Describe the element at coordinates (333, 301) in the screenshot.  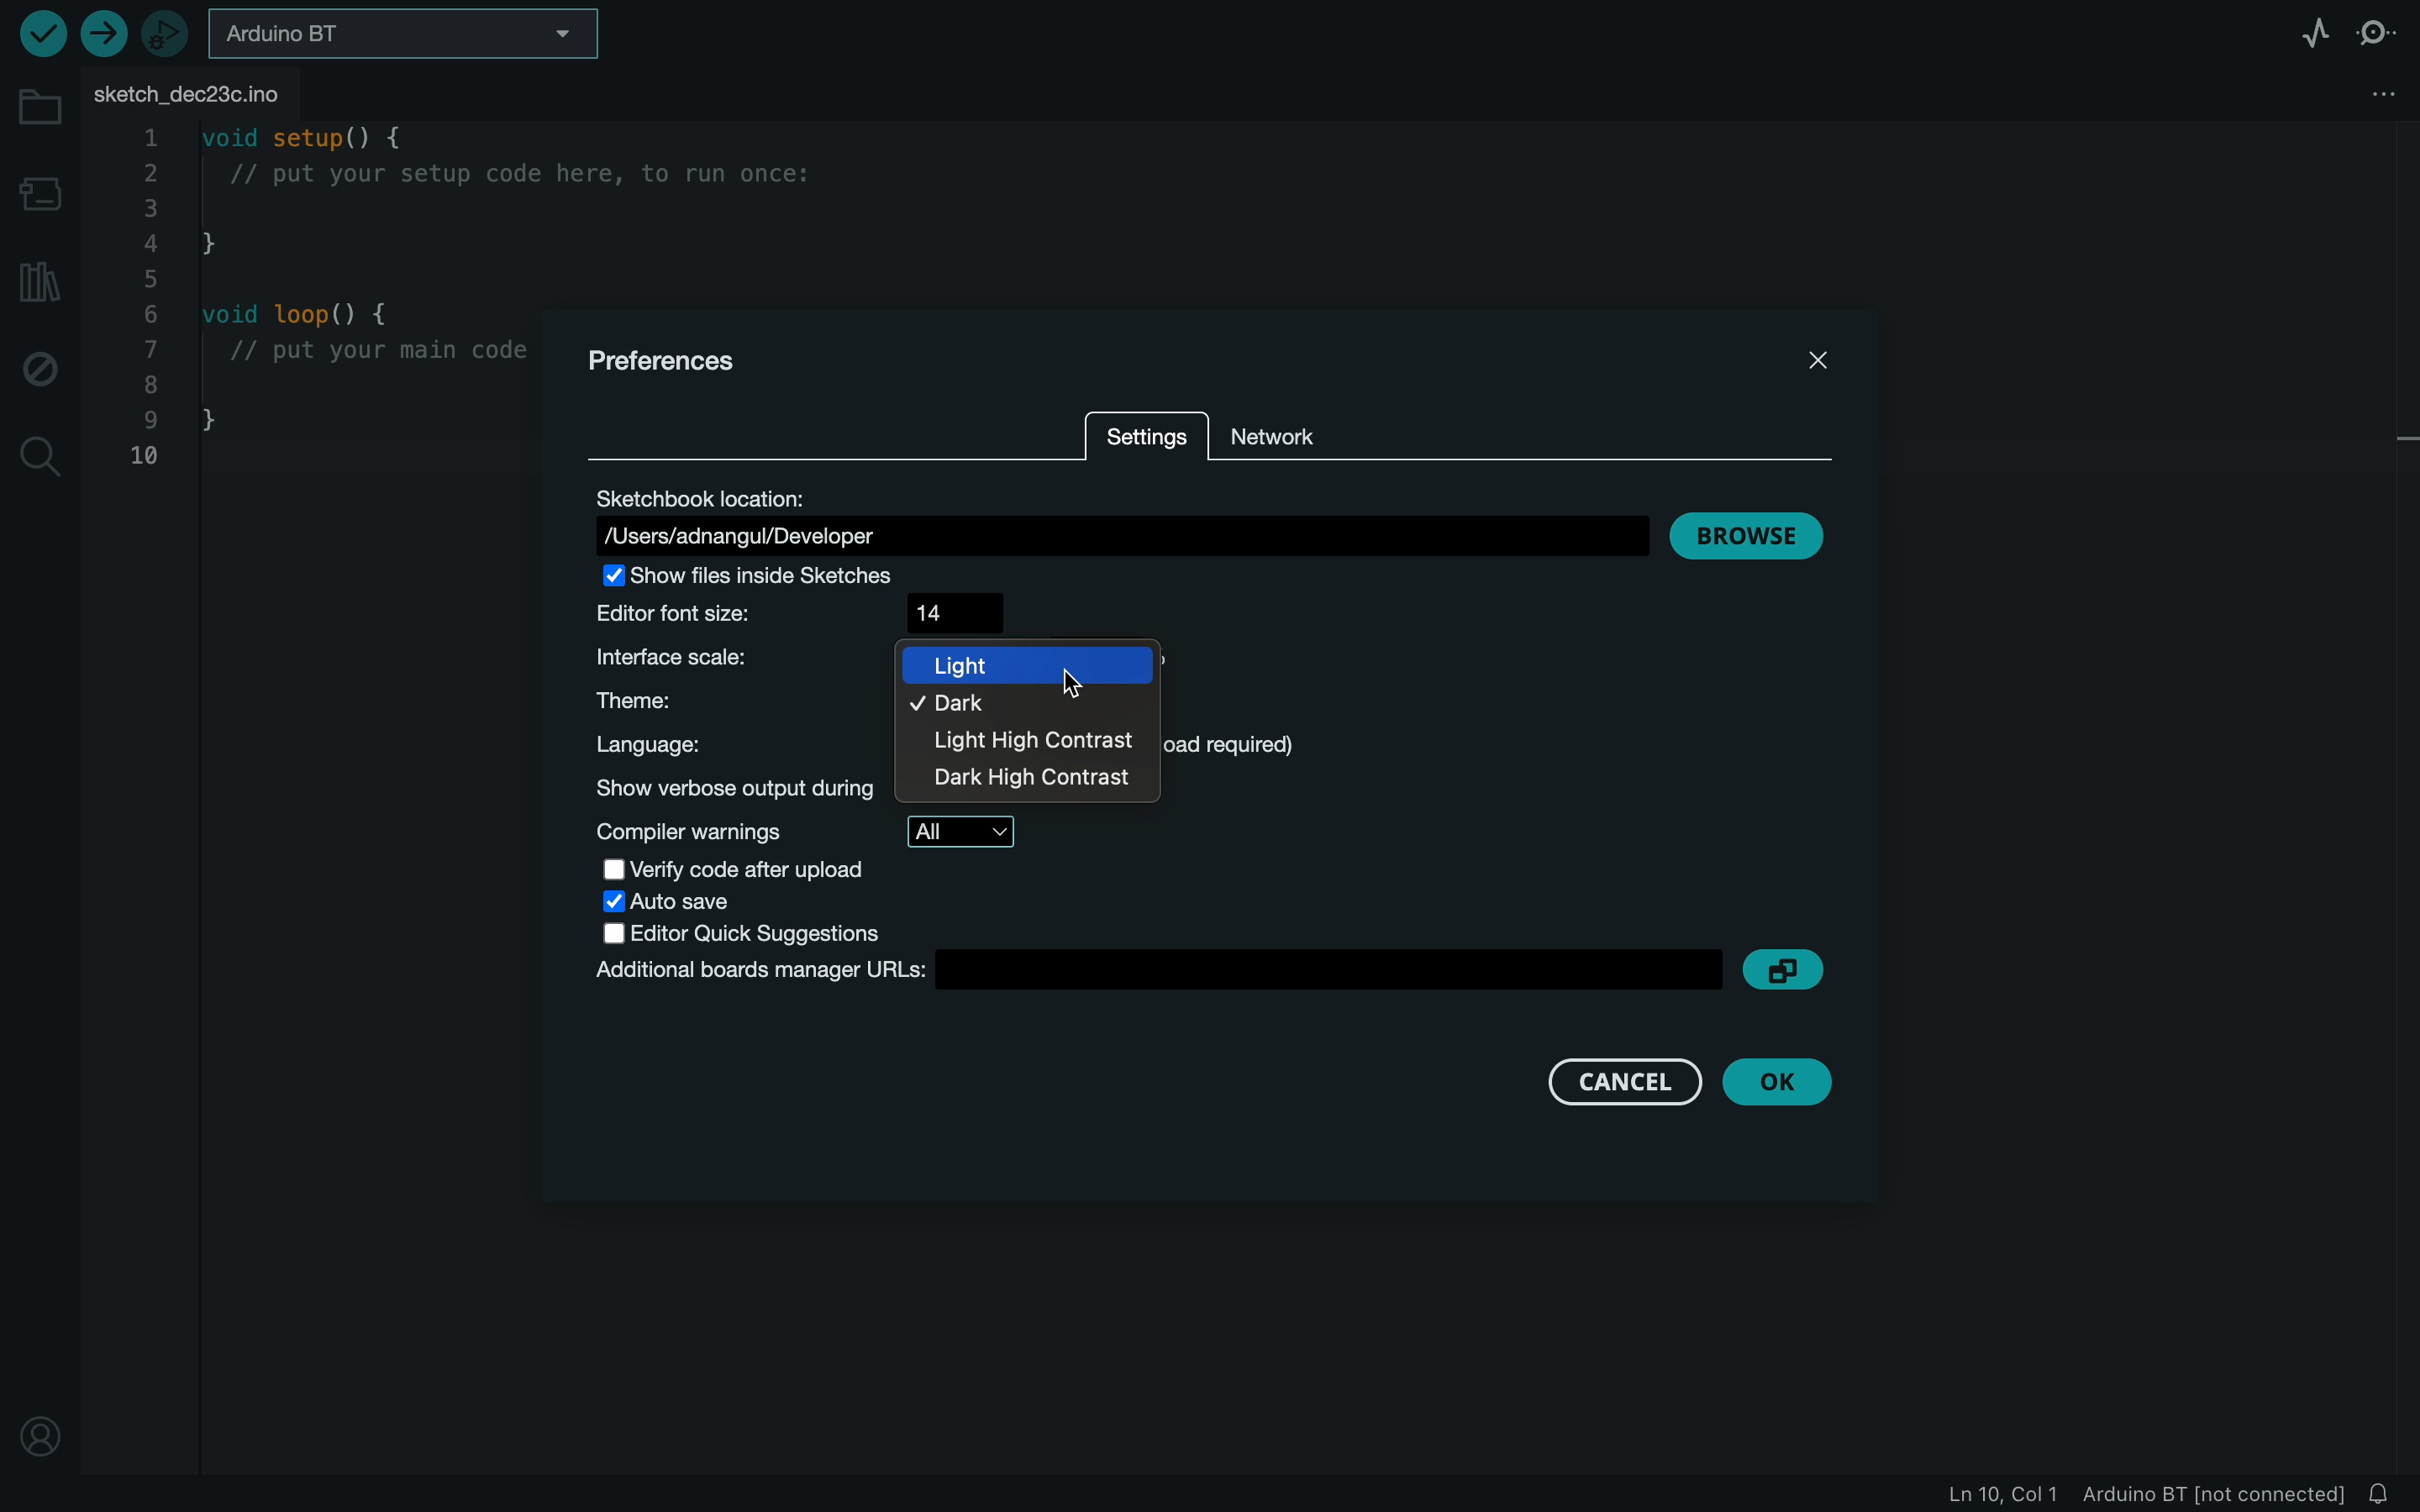
I see `code` at that location.